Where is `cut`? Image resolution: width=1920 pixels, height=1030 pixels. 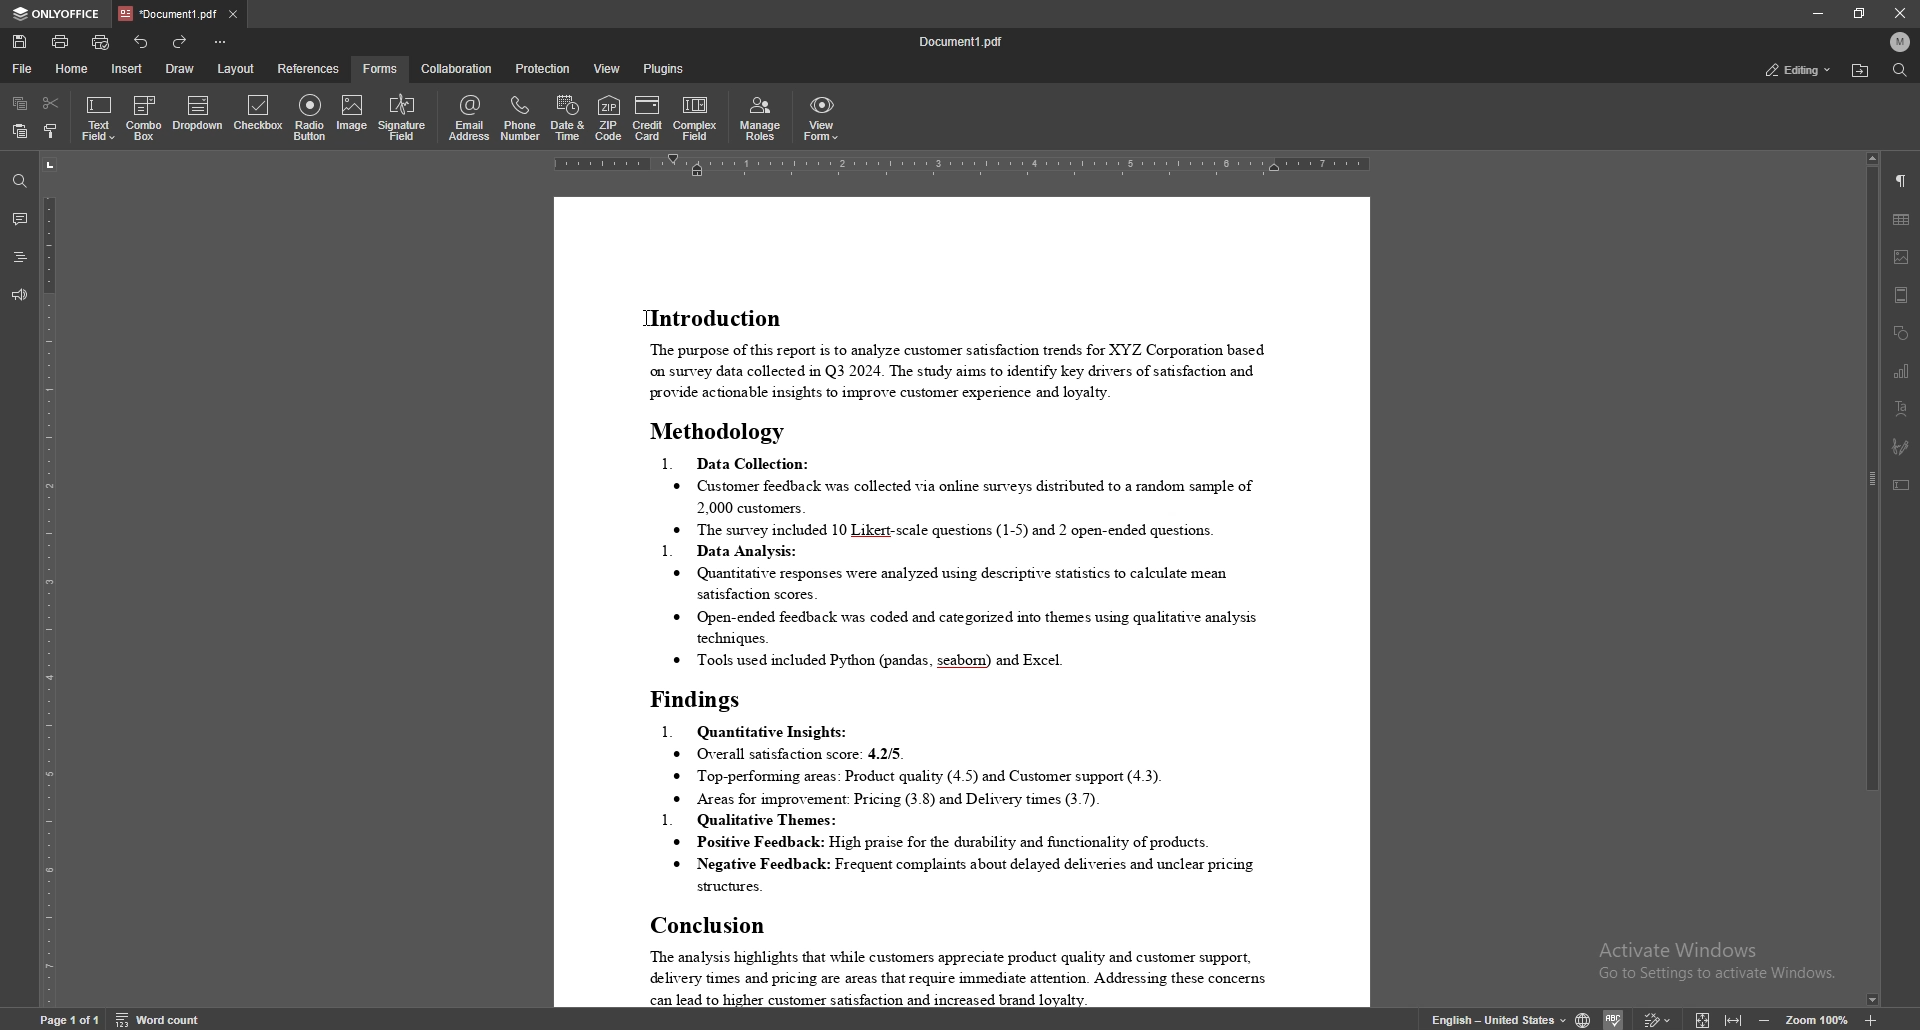
cut is located at coordinates (53, 104).